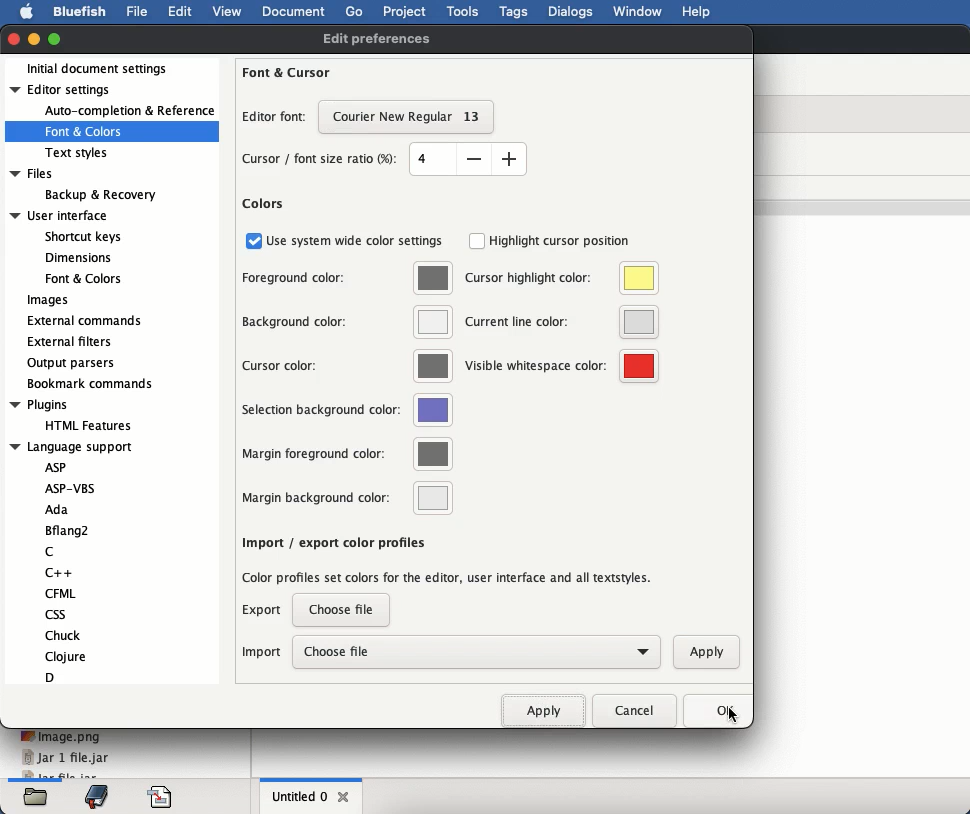 The height and width of the screenshot is (814, 970). I want to click on initial document settings, so click(104, 68).